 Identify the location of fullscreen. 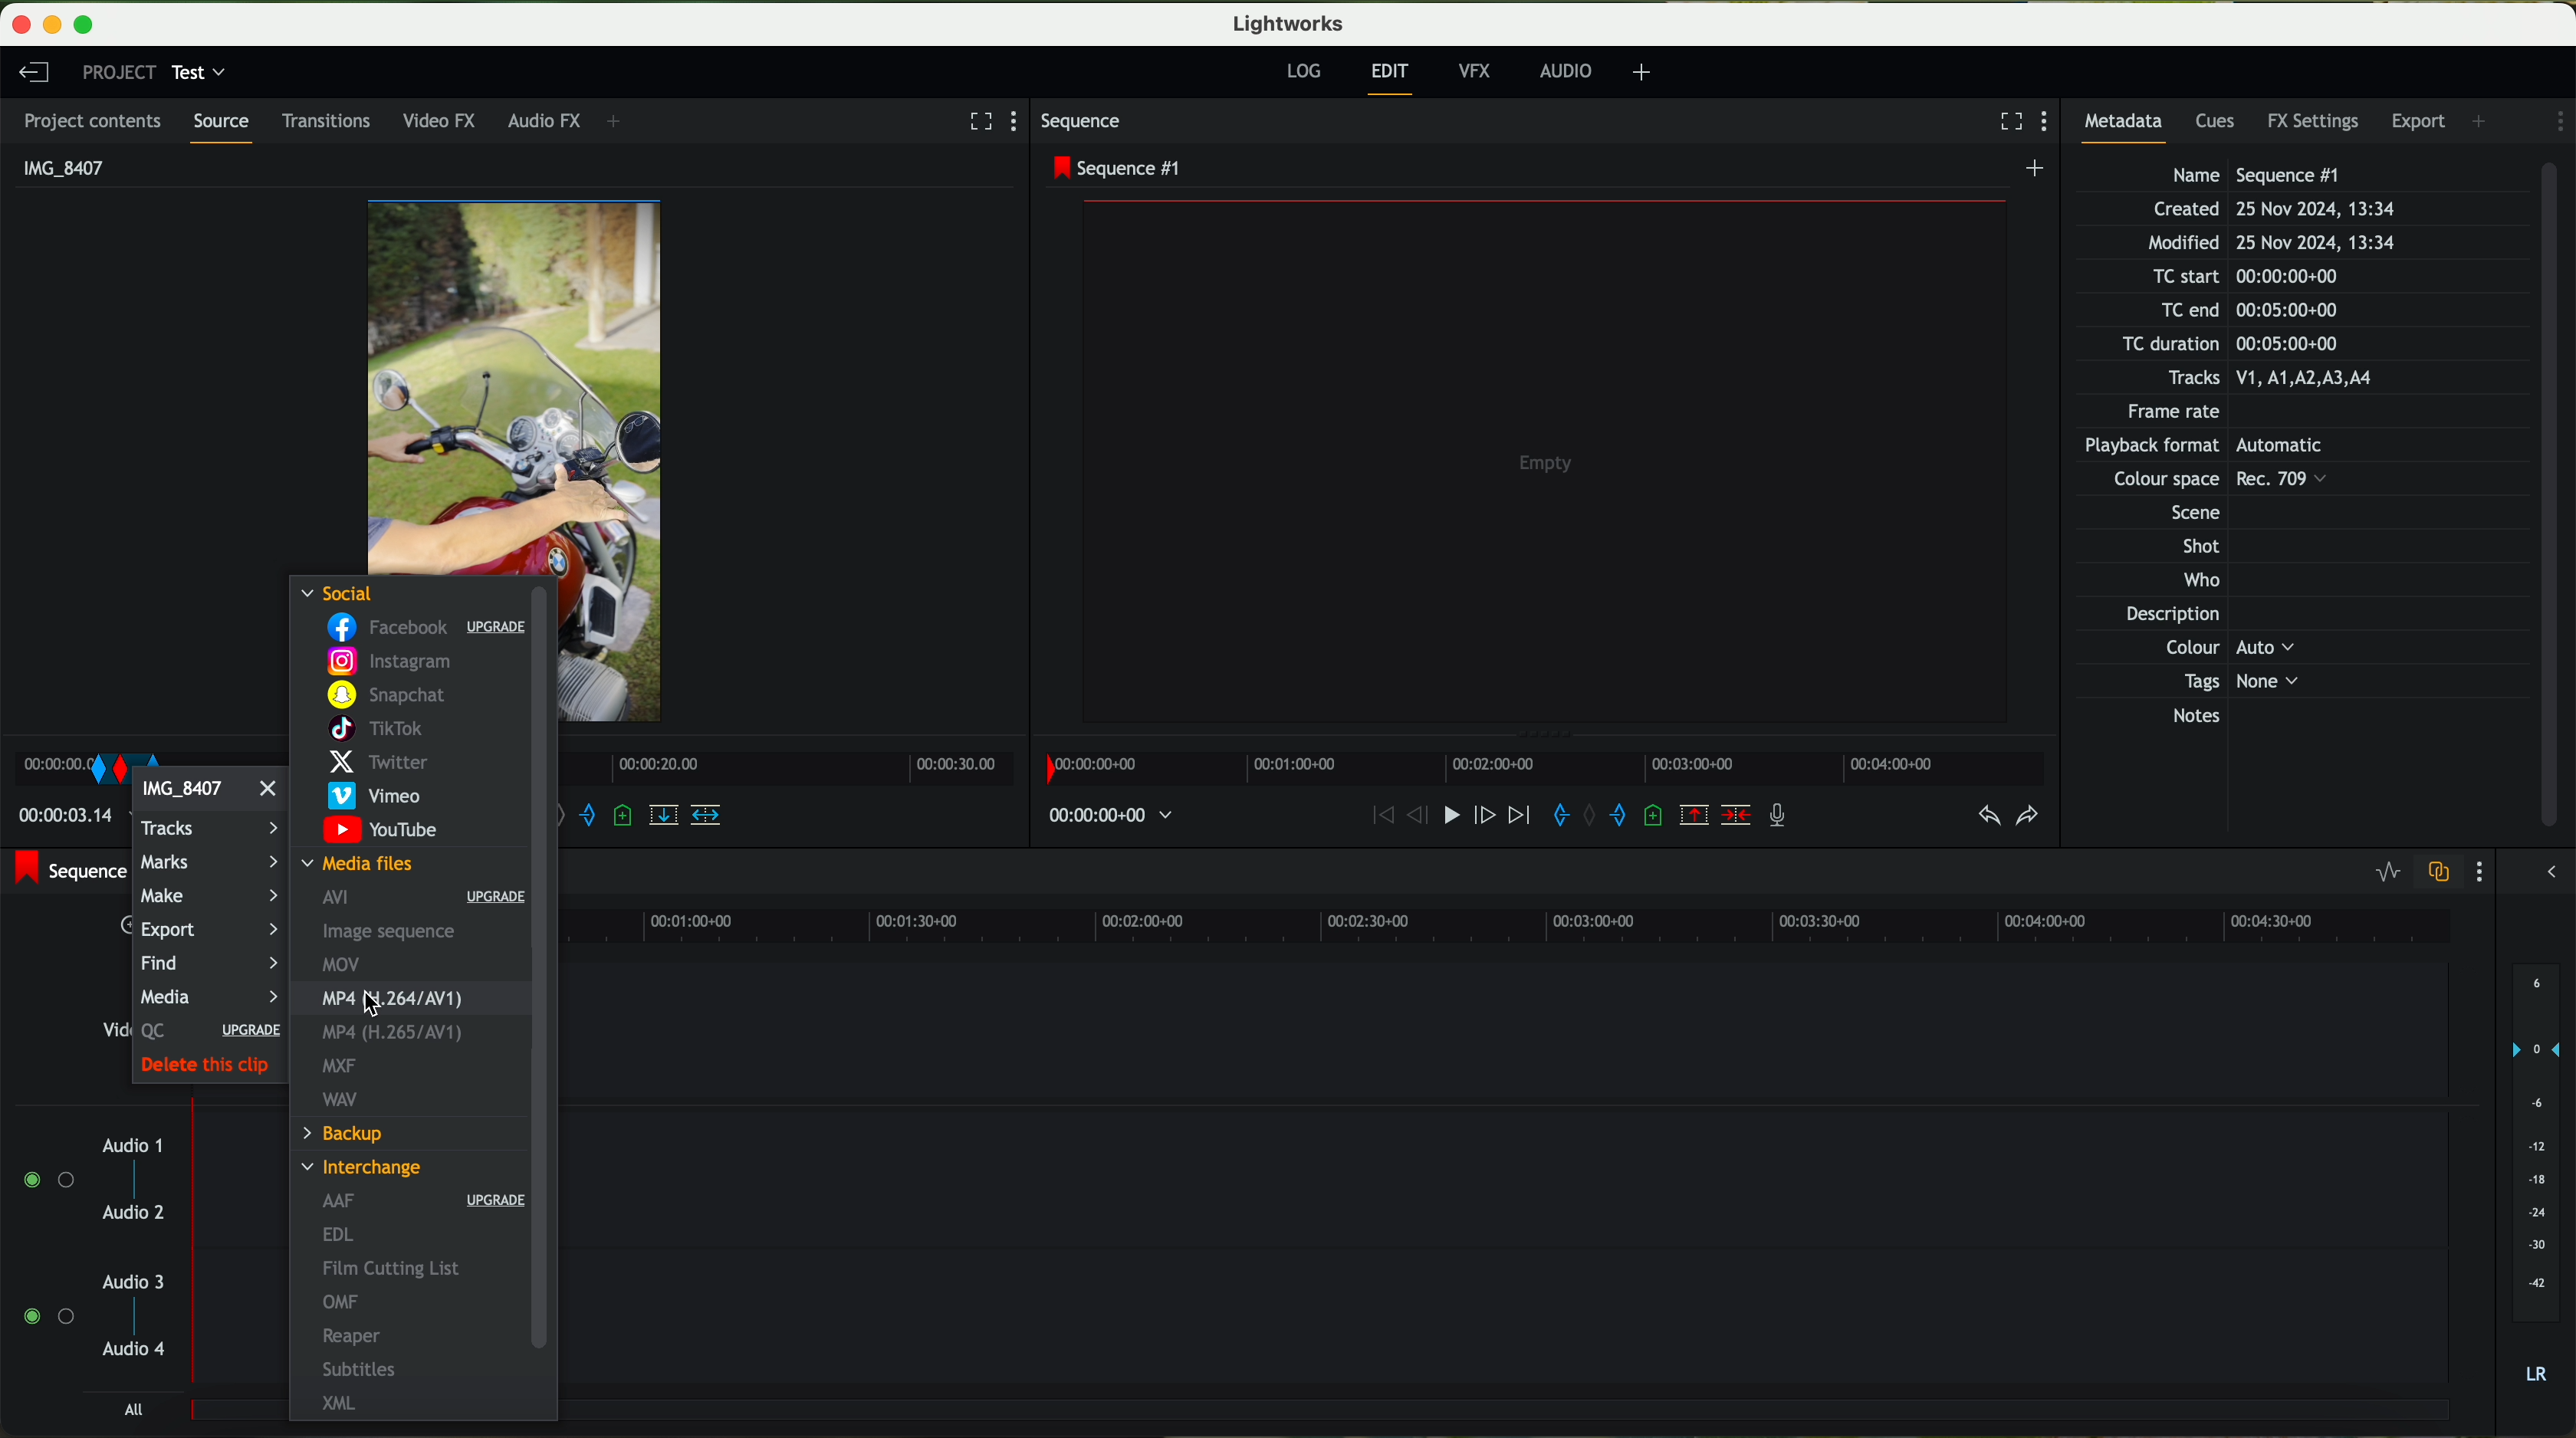
(2003, 121).